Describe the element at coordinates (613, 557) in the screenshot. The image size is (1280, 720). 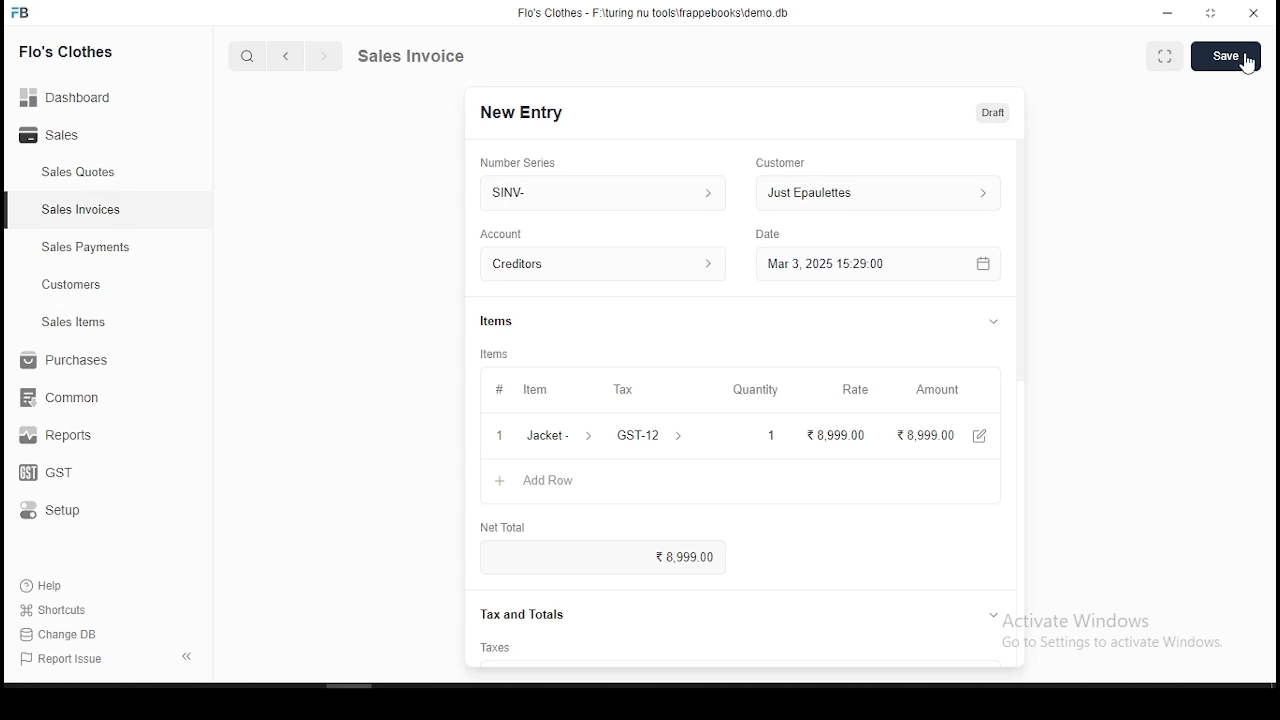
I see `8,999.00` at that location.